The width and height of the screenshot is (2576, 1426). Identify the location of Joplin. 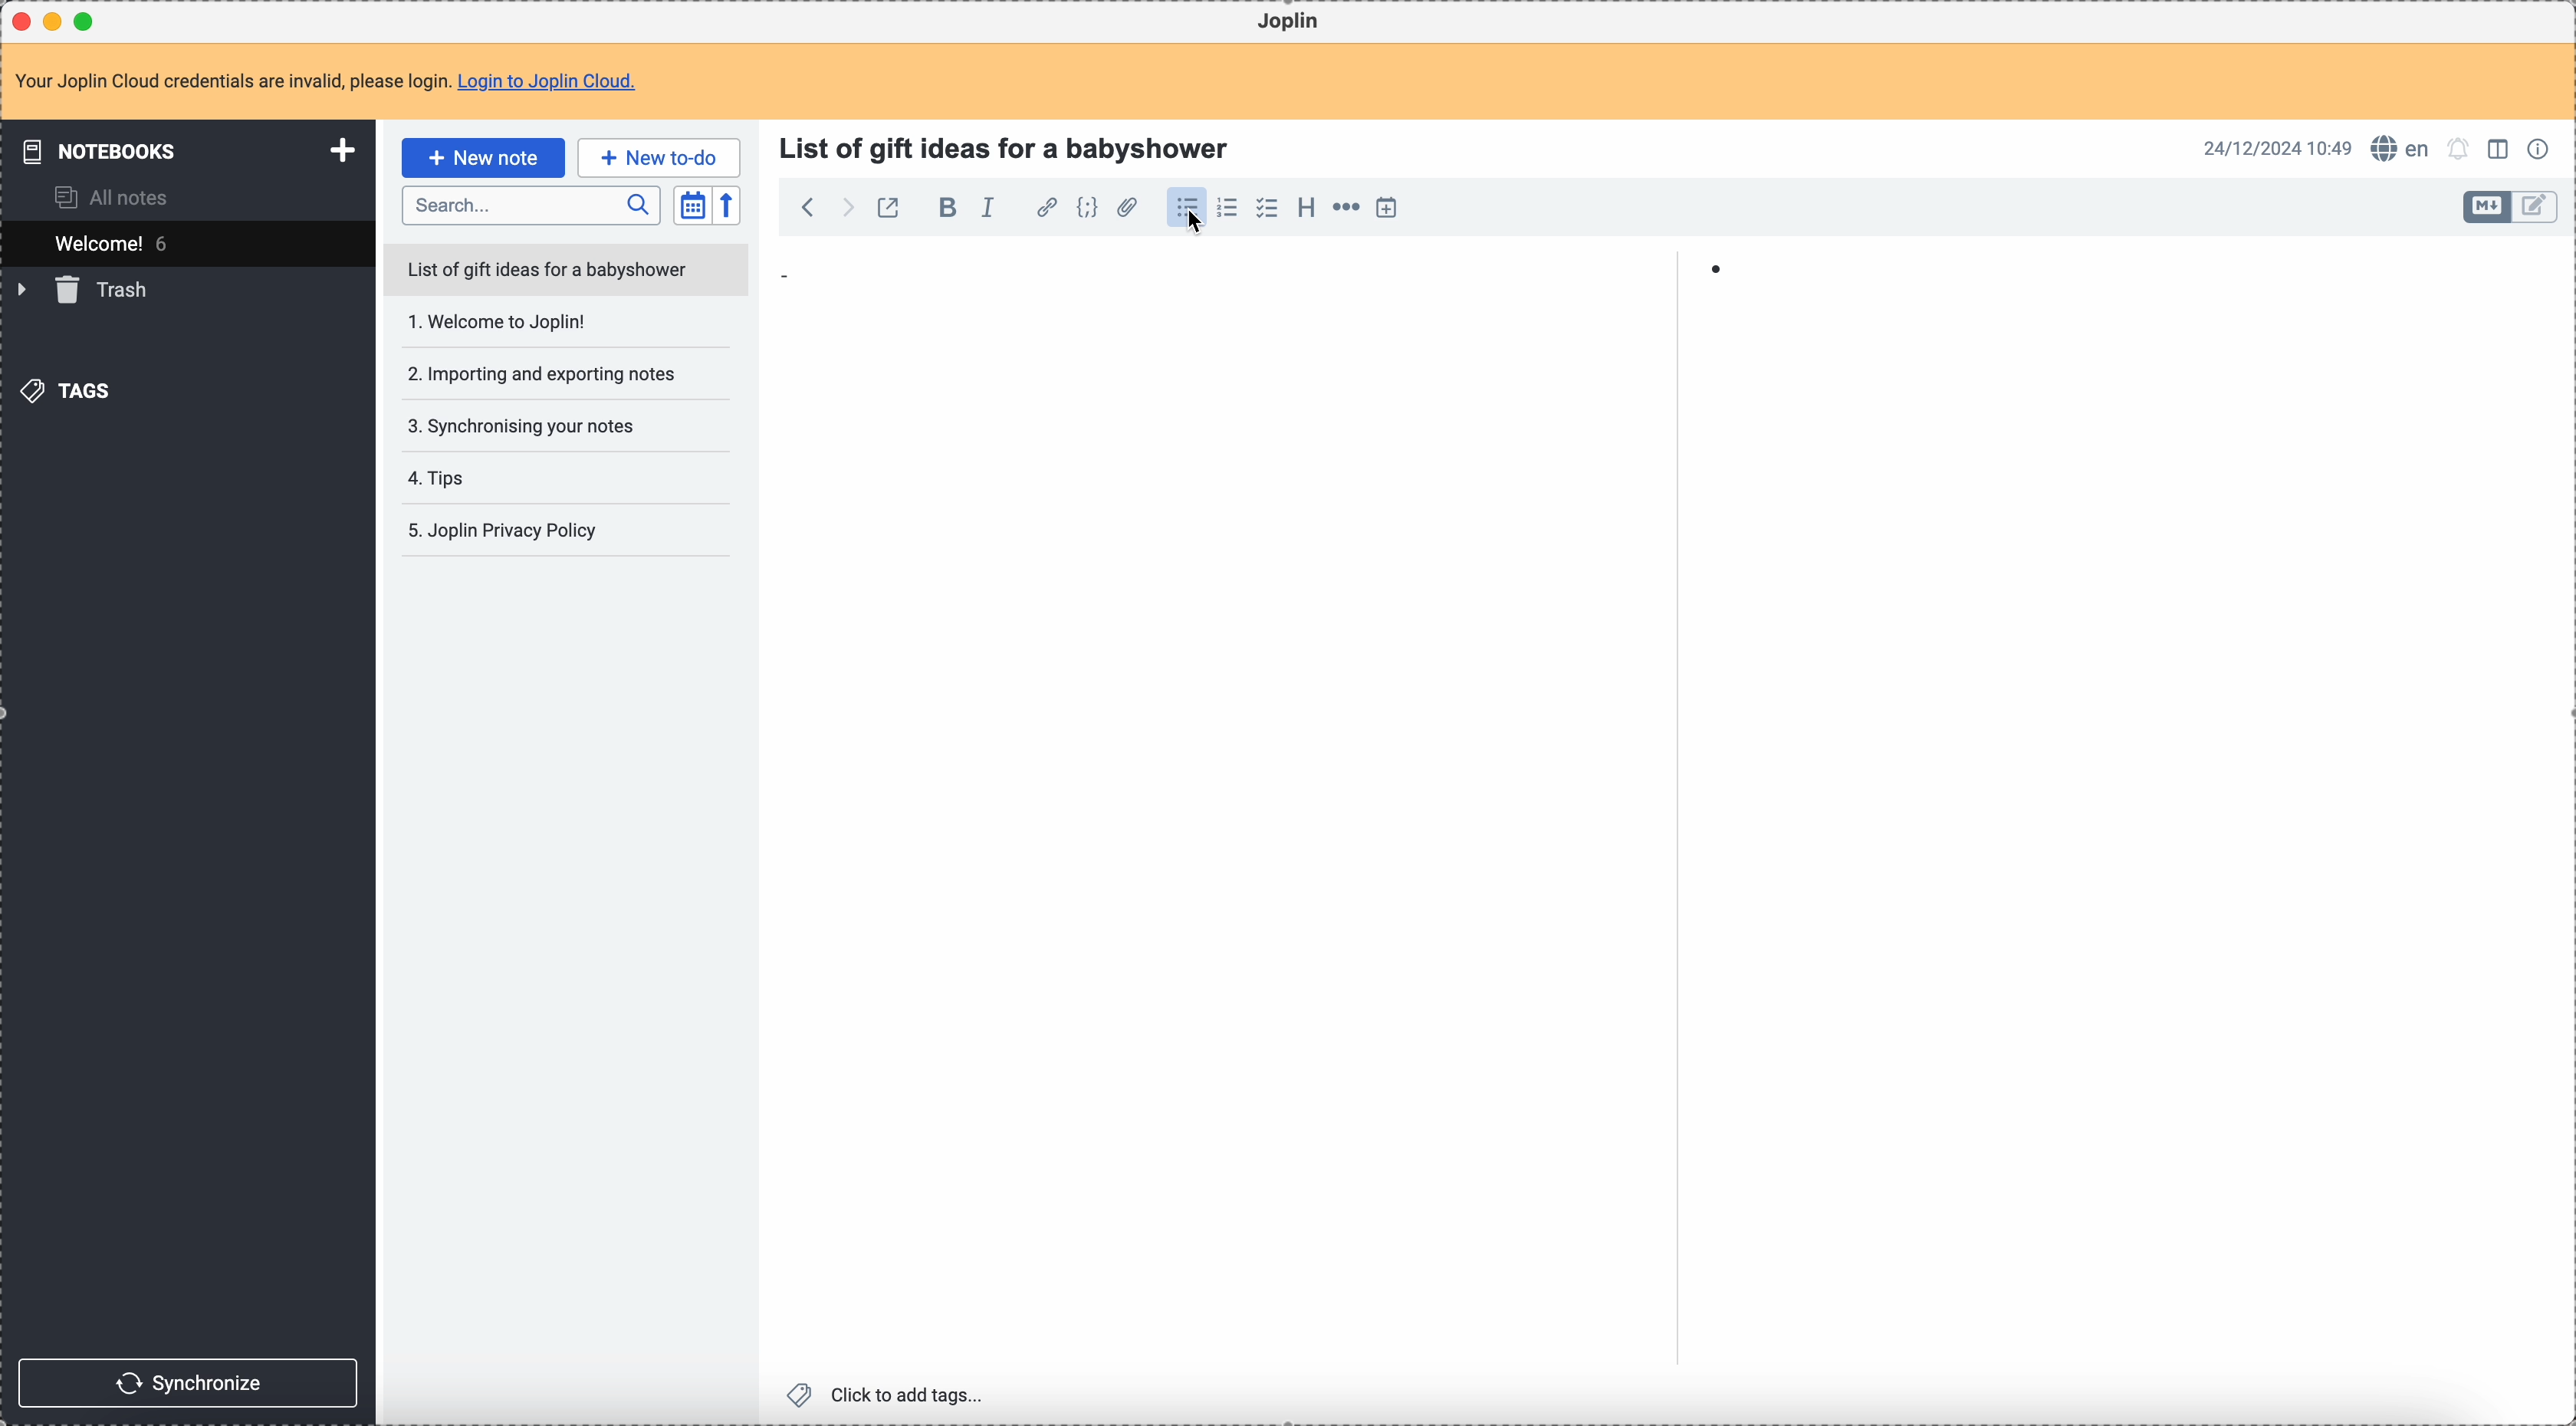
(1293, 22).